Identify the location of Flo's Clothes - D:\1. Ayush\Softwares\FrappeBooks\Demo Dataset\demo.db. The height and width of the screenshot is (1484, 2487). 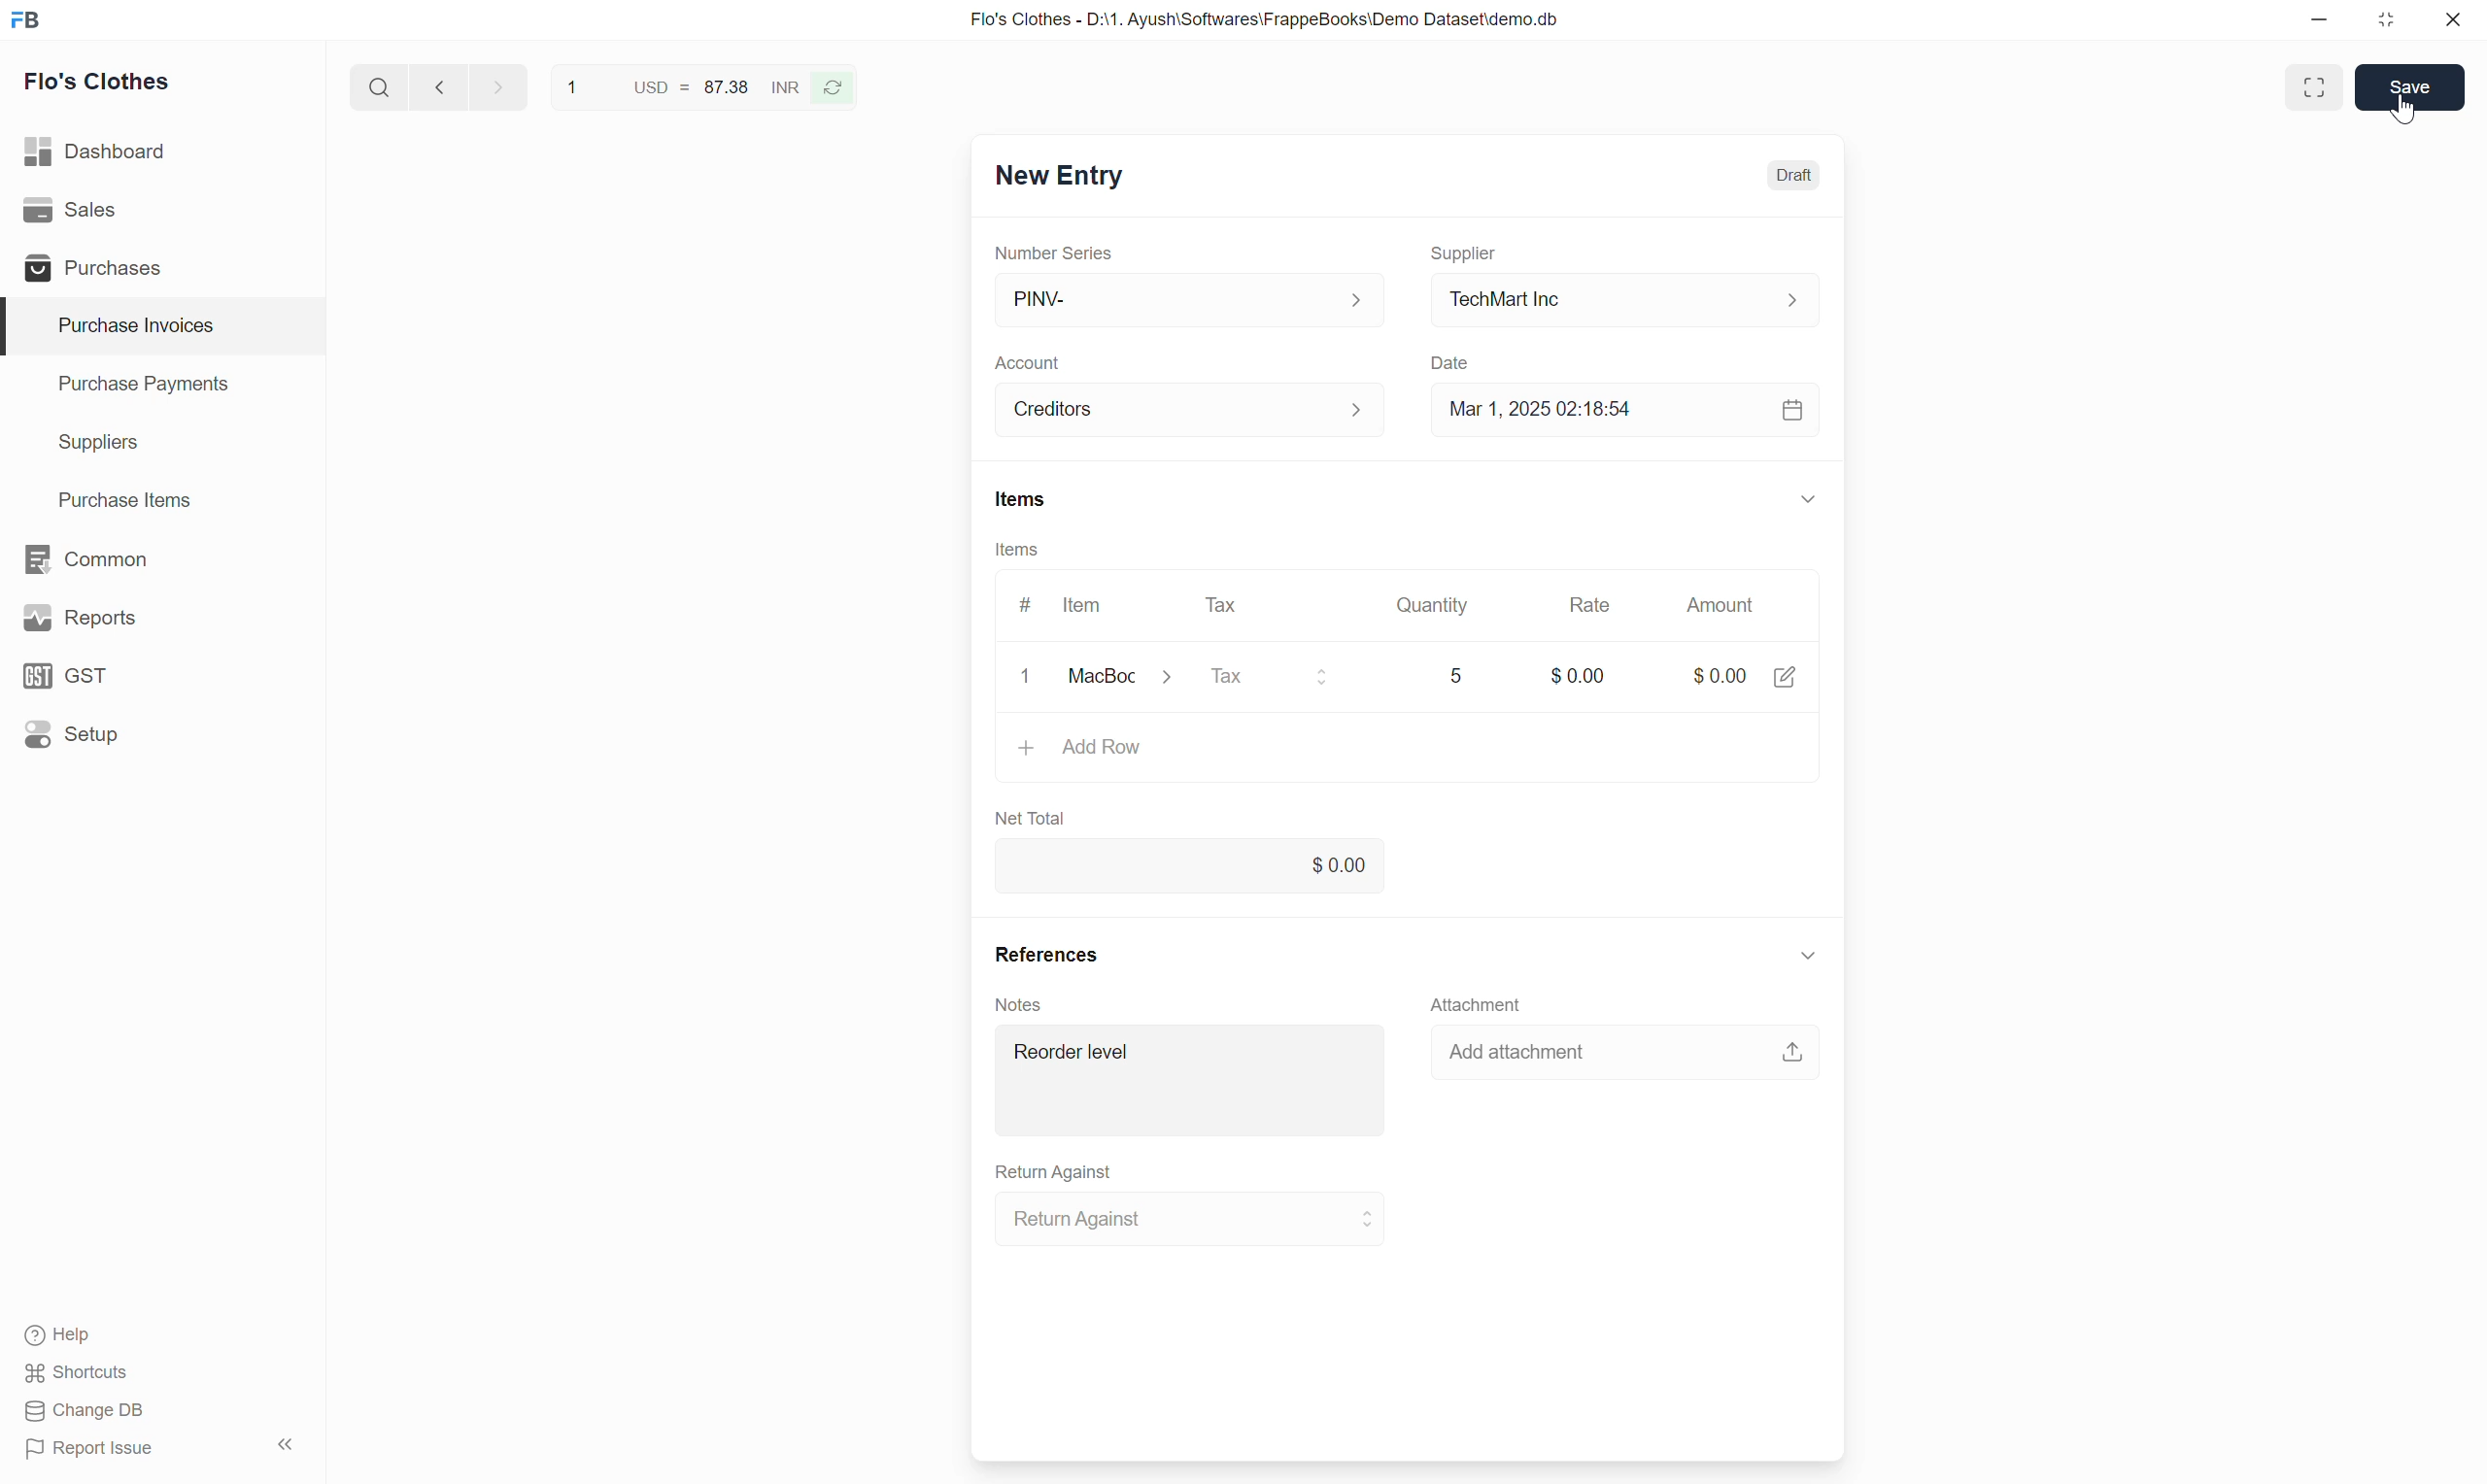
(1265, 18).